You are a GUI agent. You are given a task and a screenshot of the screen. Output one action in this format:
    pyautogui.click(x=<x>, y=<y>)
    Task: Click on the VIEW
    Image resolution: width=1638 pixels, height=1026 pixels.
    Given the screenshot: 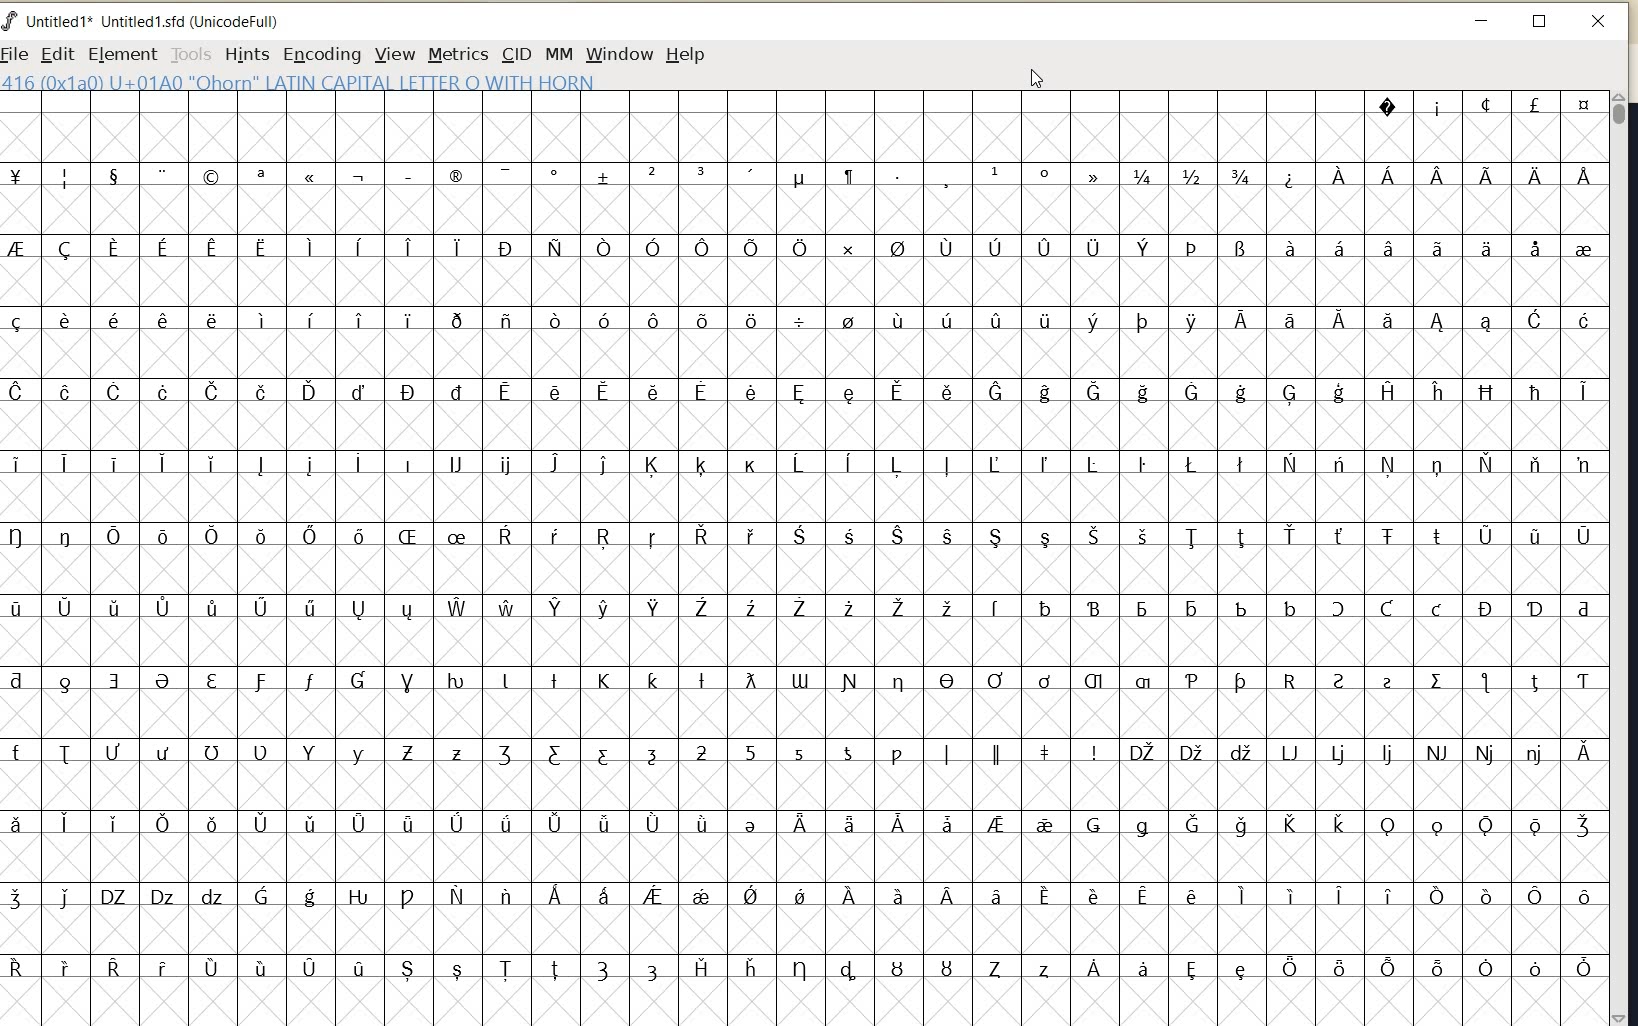 What is the action you would take?
    pyautogui.click(x=396, y=54)
    